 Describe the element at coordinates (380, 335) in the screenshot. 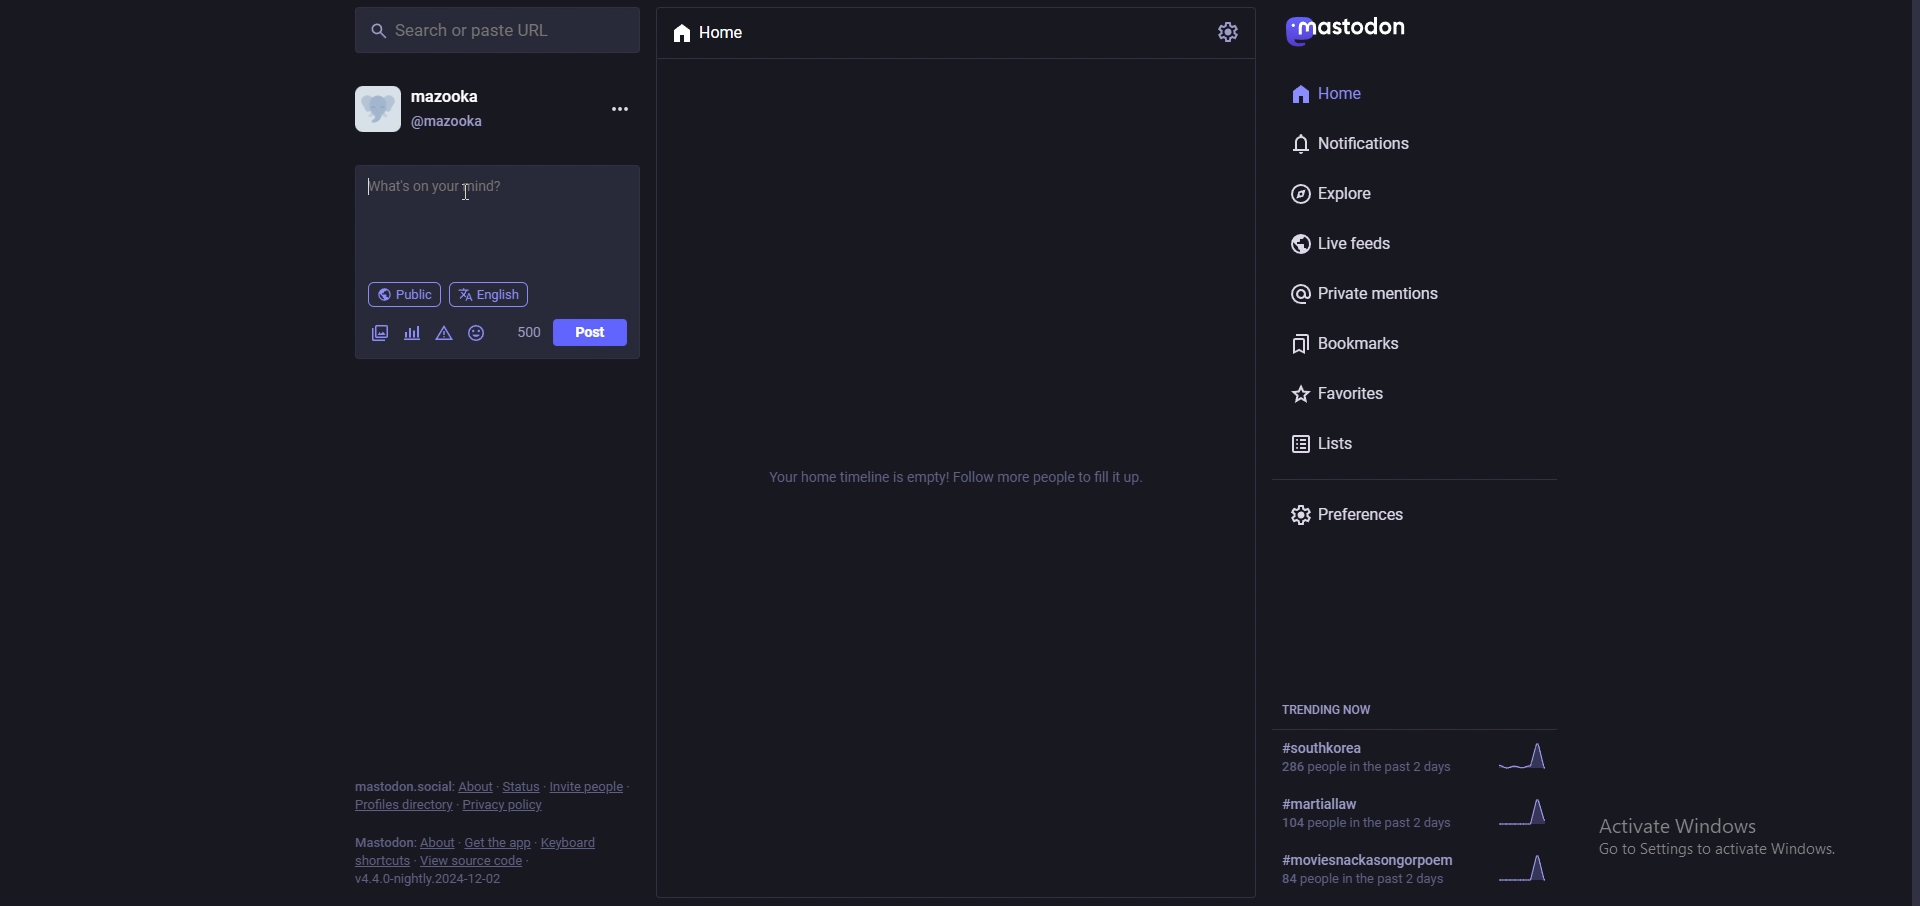

I see `images` at that location.